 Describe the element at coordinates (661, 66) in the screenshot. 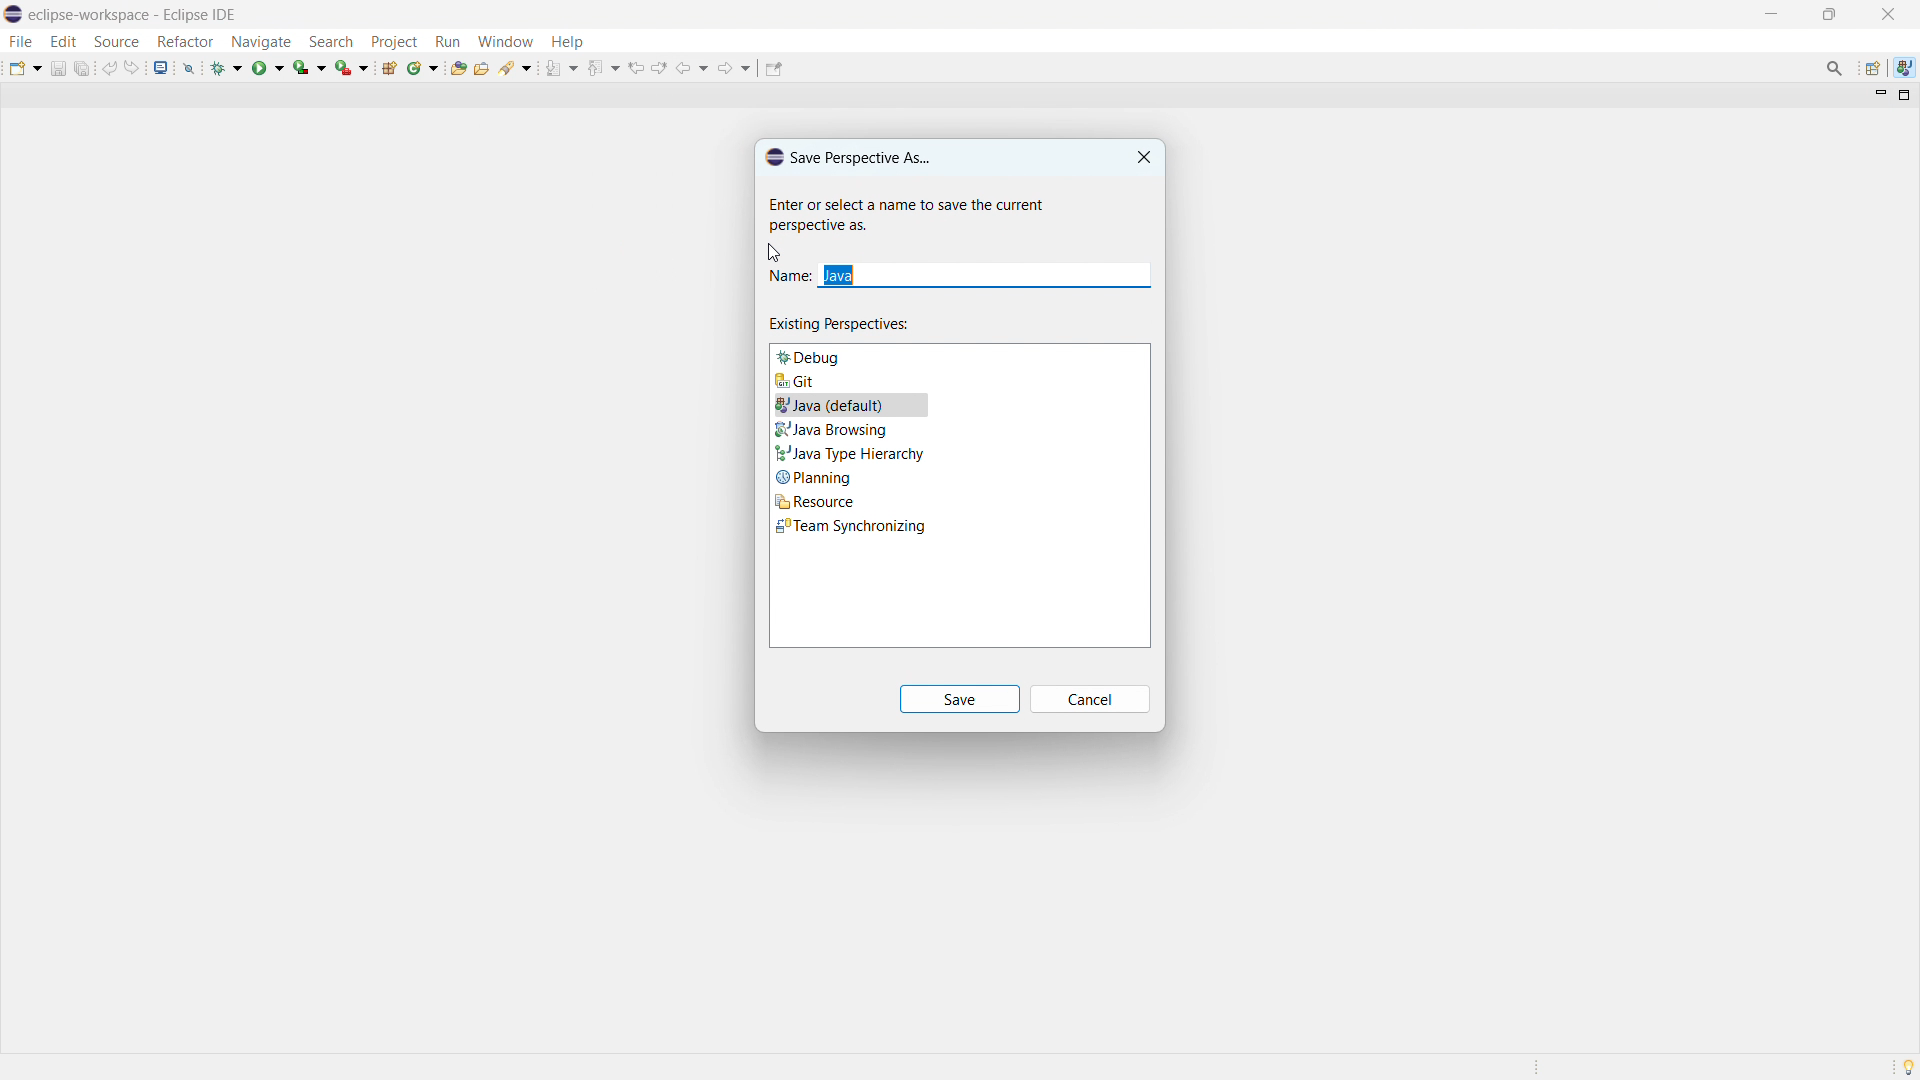

I see `view next location` at that location.